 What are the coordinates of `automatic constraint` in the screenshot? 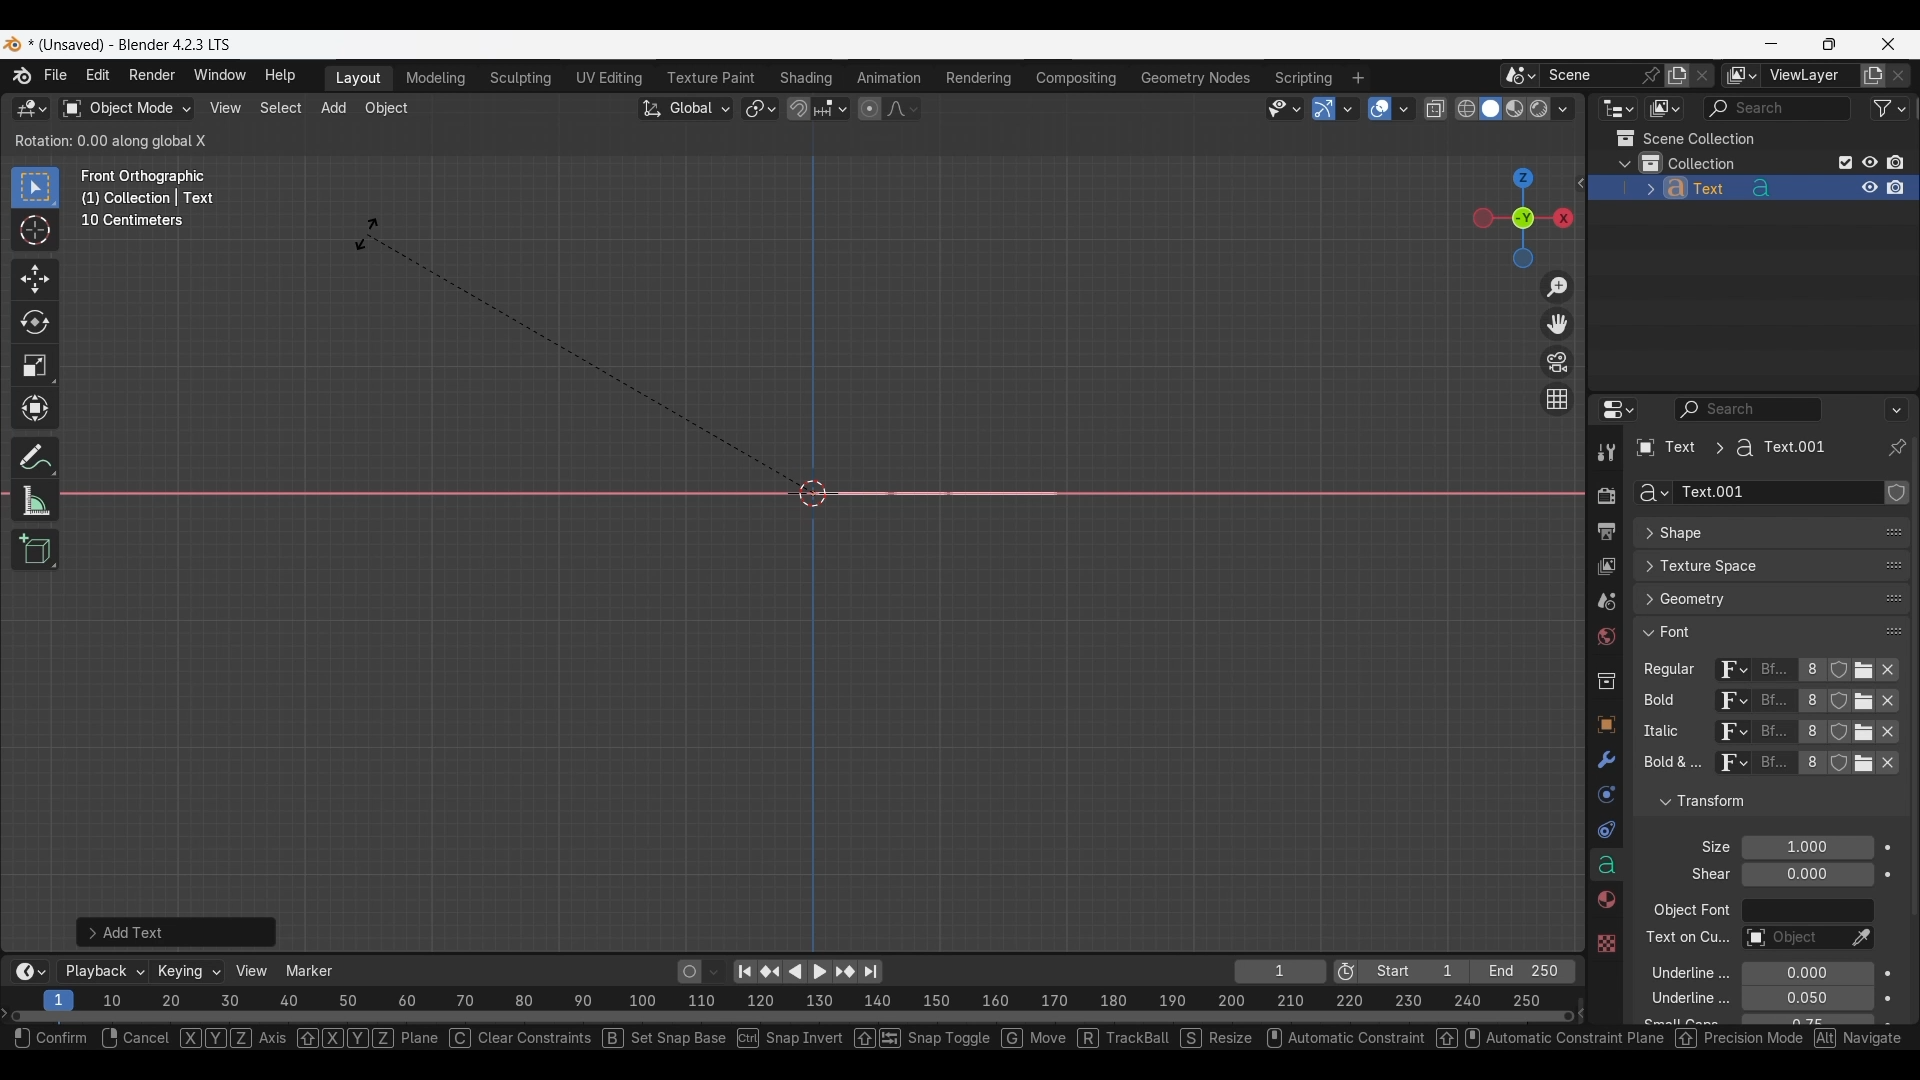 It's located at (1341, 1040).